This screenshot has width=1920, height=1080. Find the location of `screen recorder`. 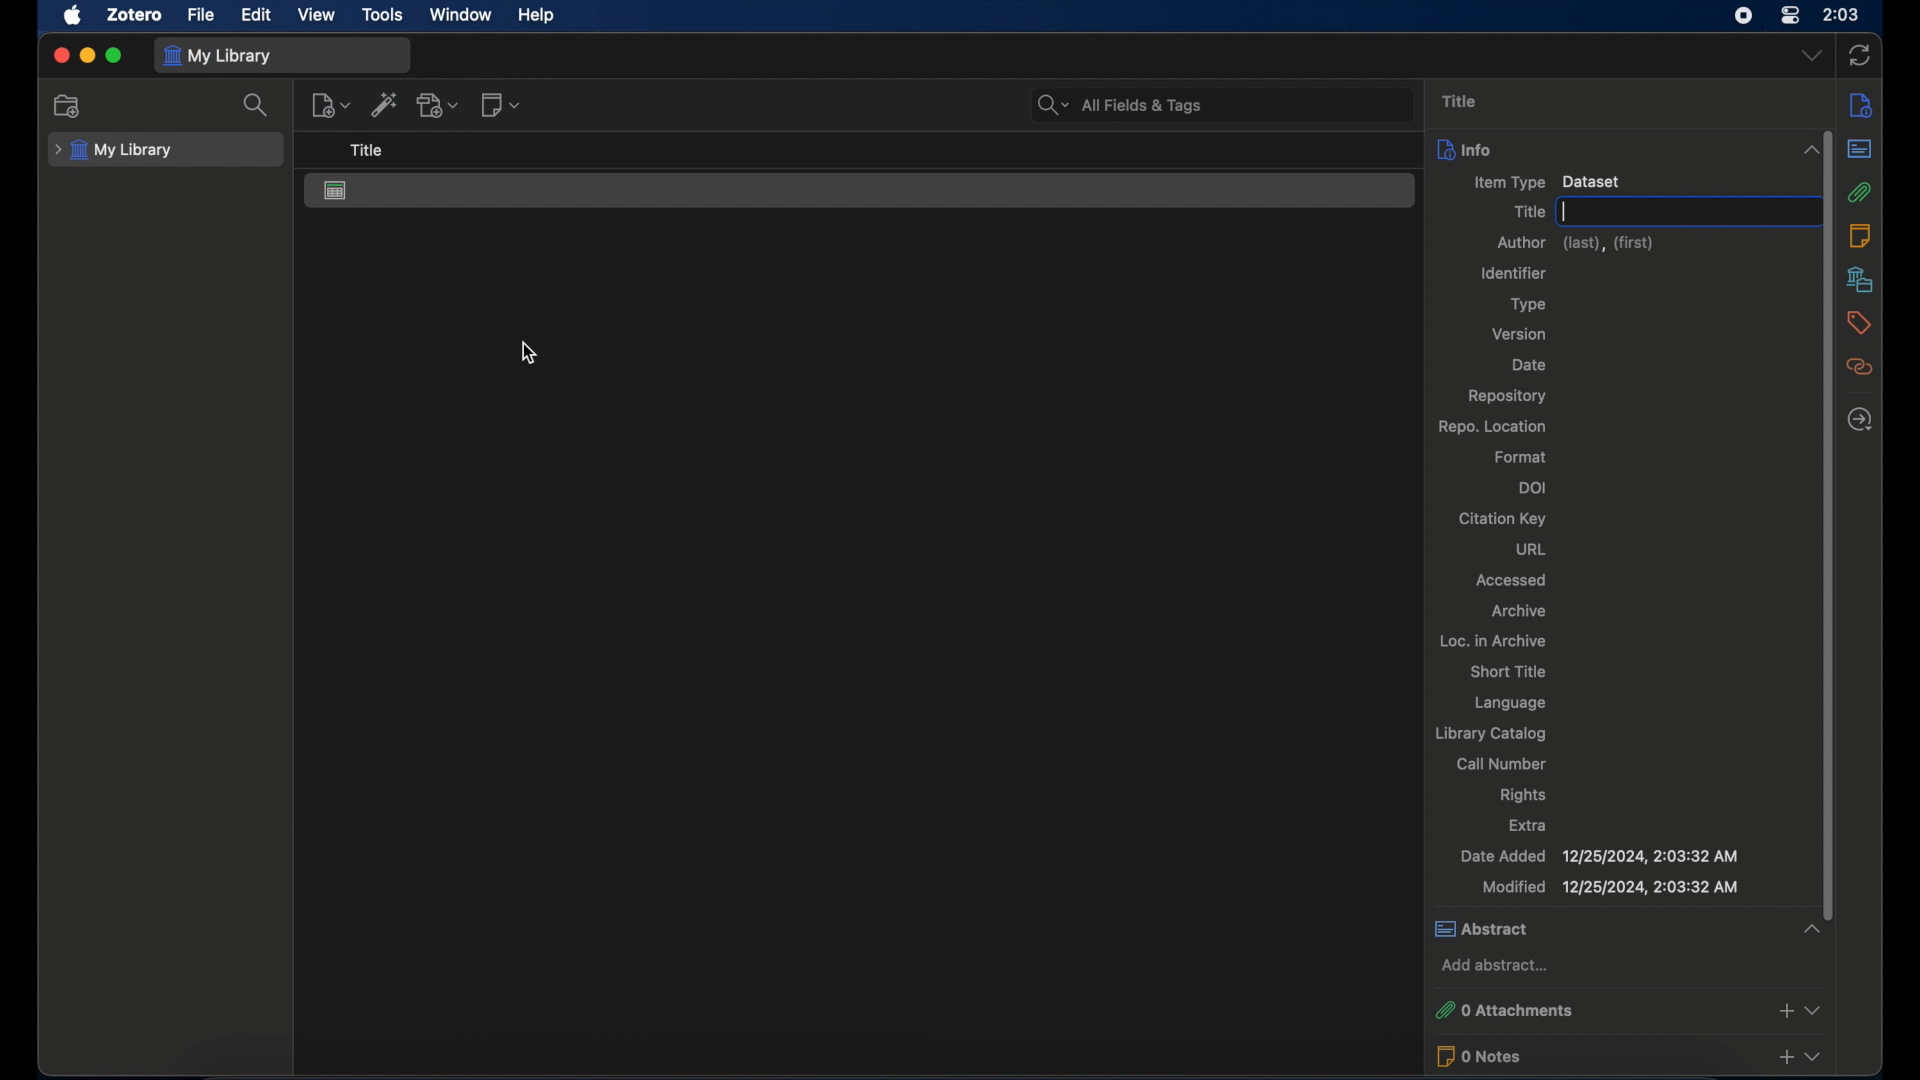

screen recorder is located at coordinates (1745, 16).